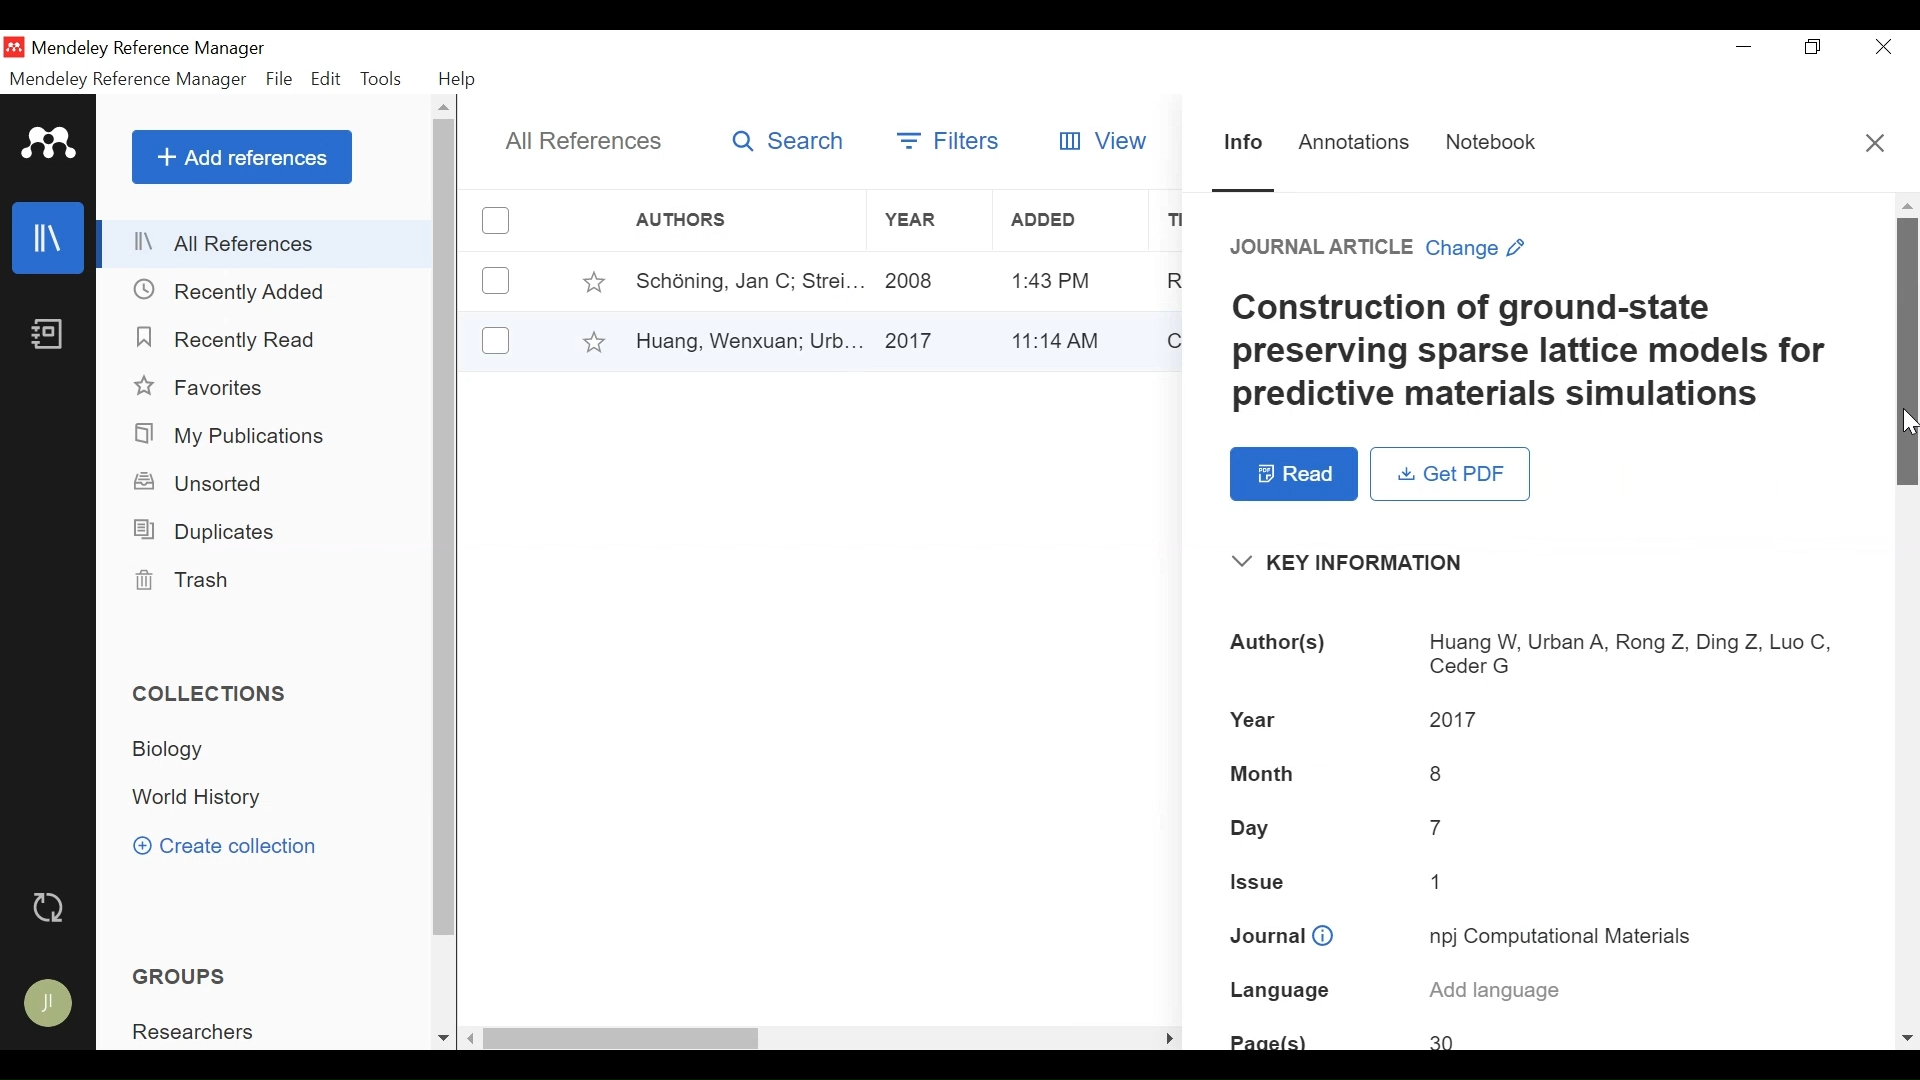 This screenshot has height=1080, width=1920. I want to click on Month, so click(1537, 772).